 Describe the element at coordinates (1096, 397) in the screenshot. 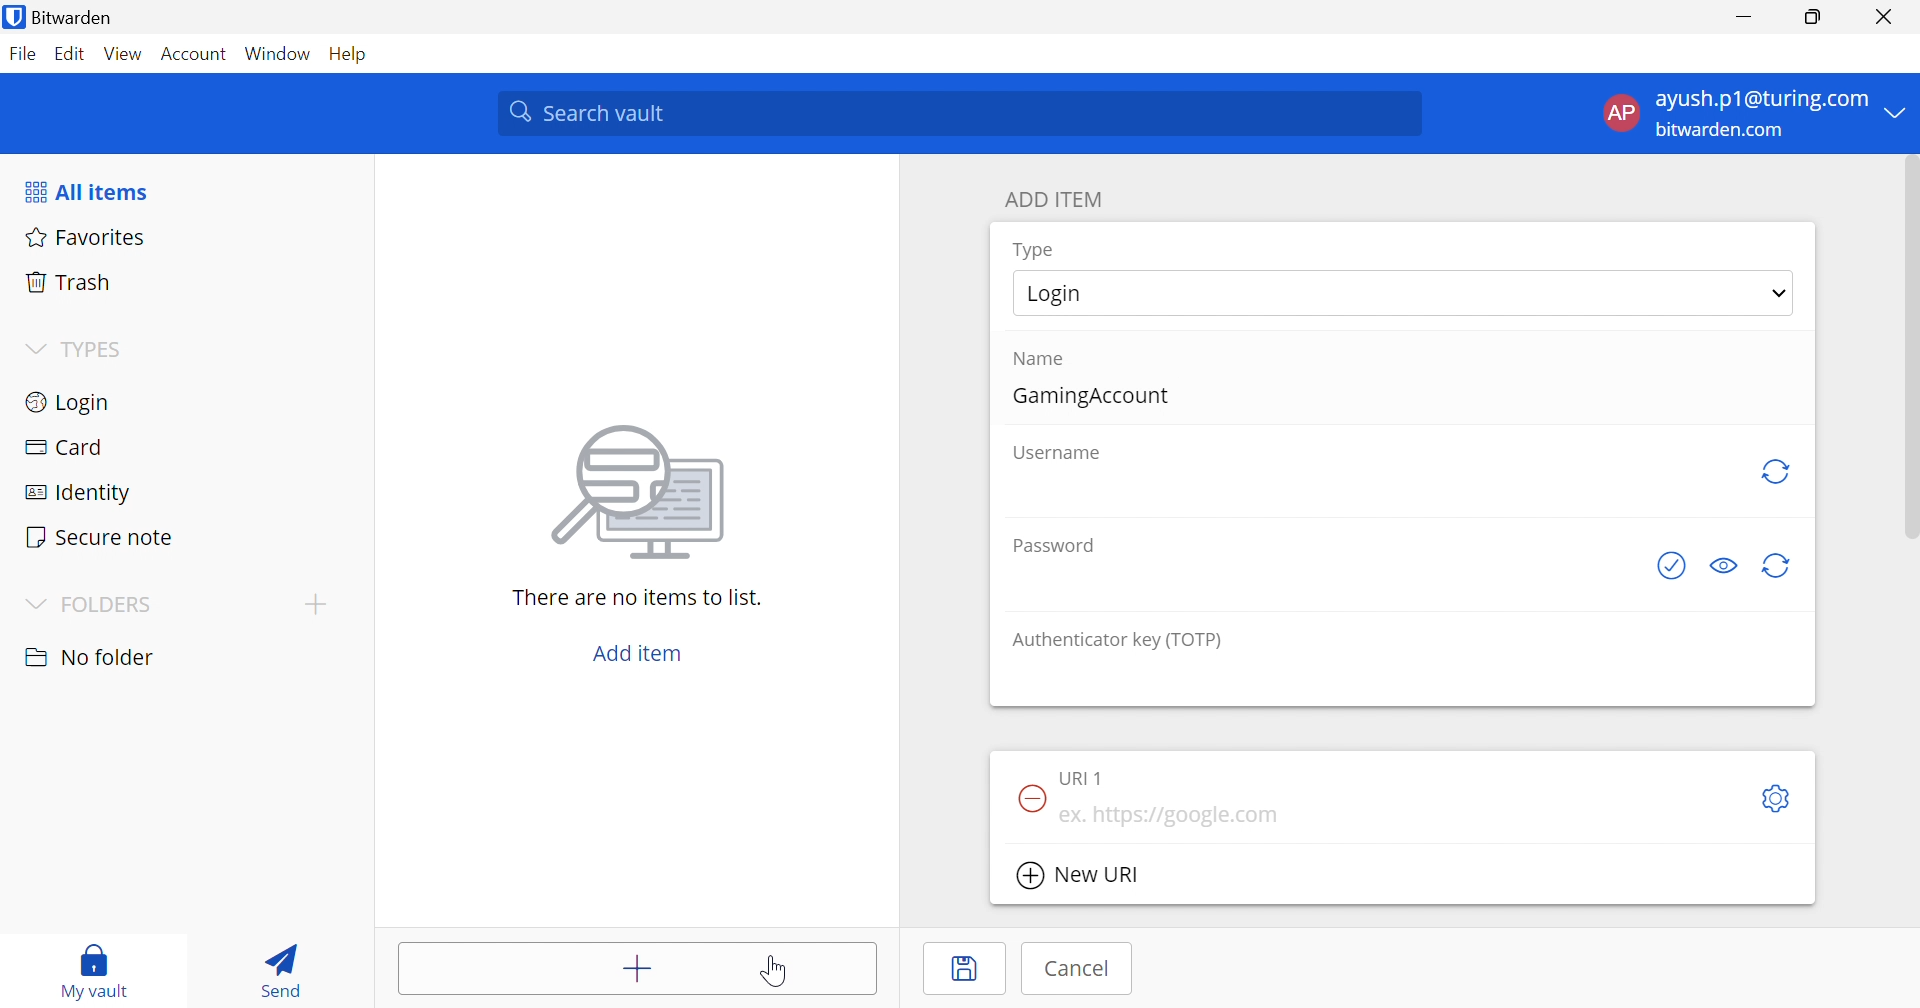

I see `GamingAccount` at that location.